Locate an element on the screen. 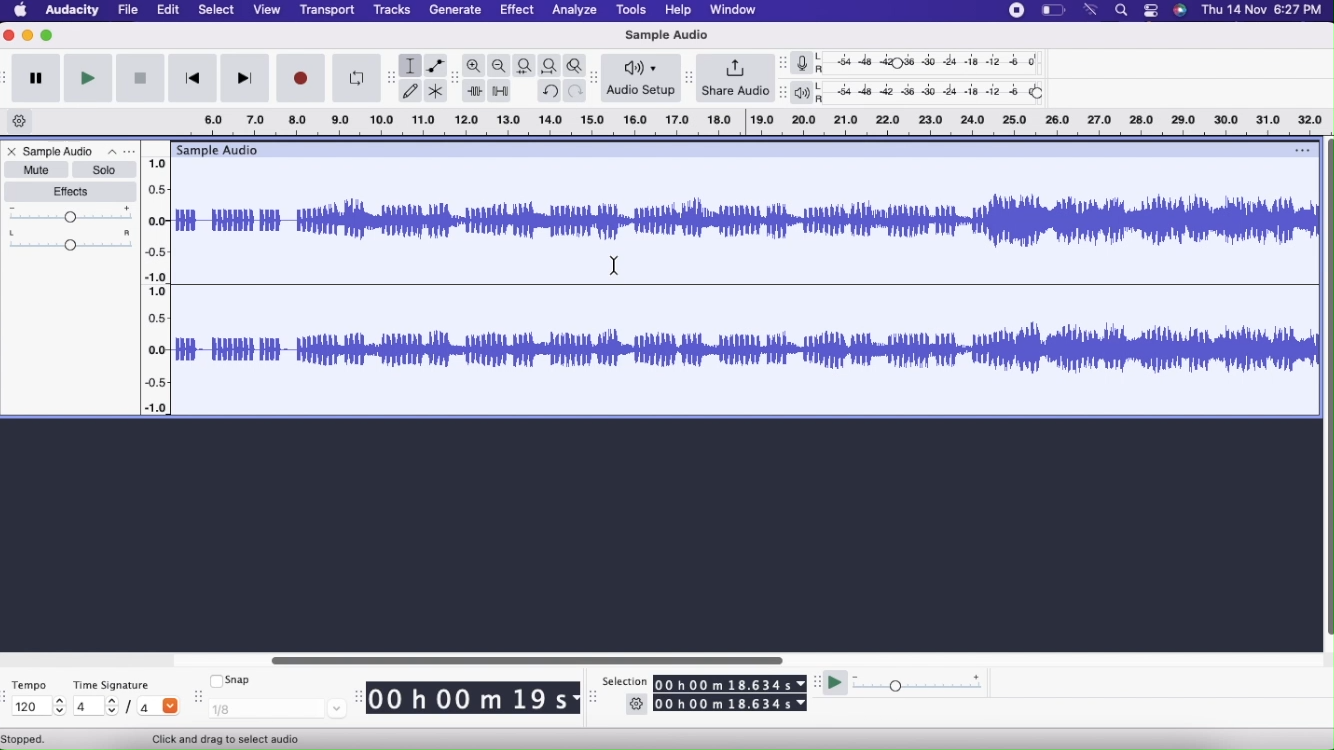 The width and height of the screenshot is (1334, 750). wifi is located at coordinates (1094, 11).